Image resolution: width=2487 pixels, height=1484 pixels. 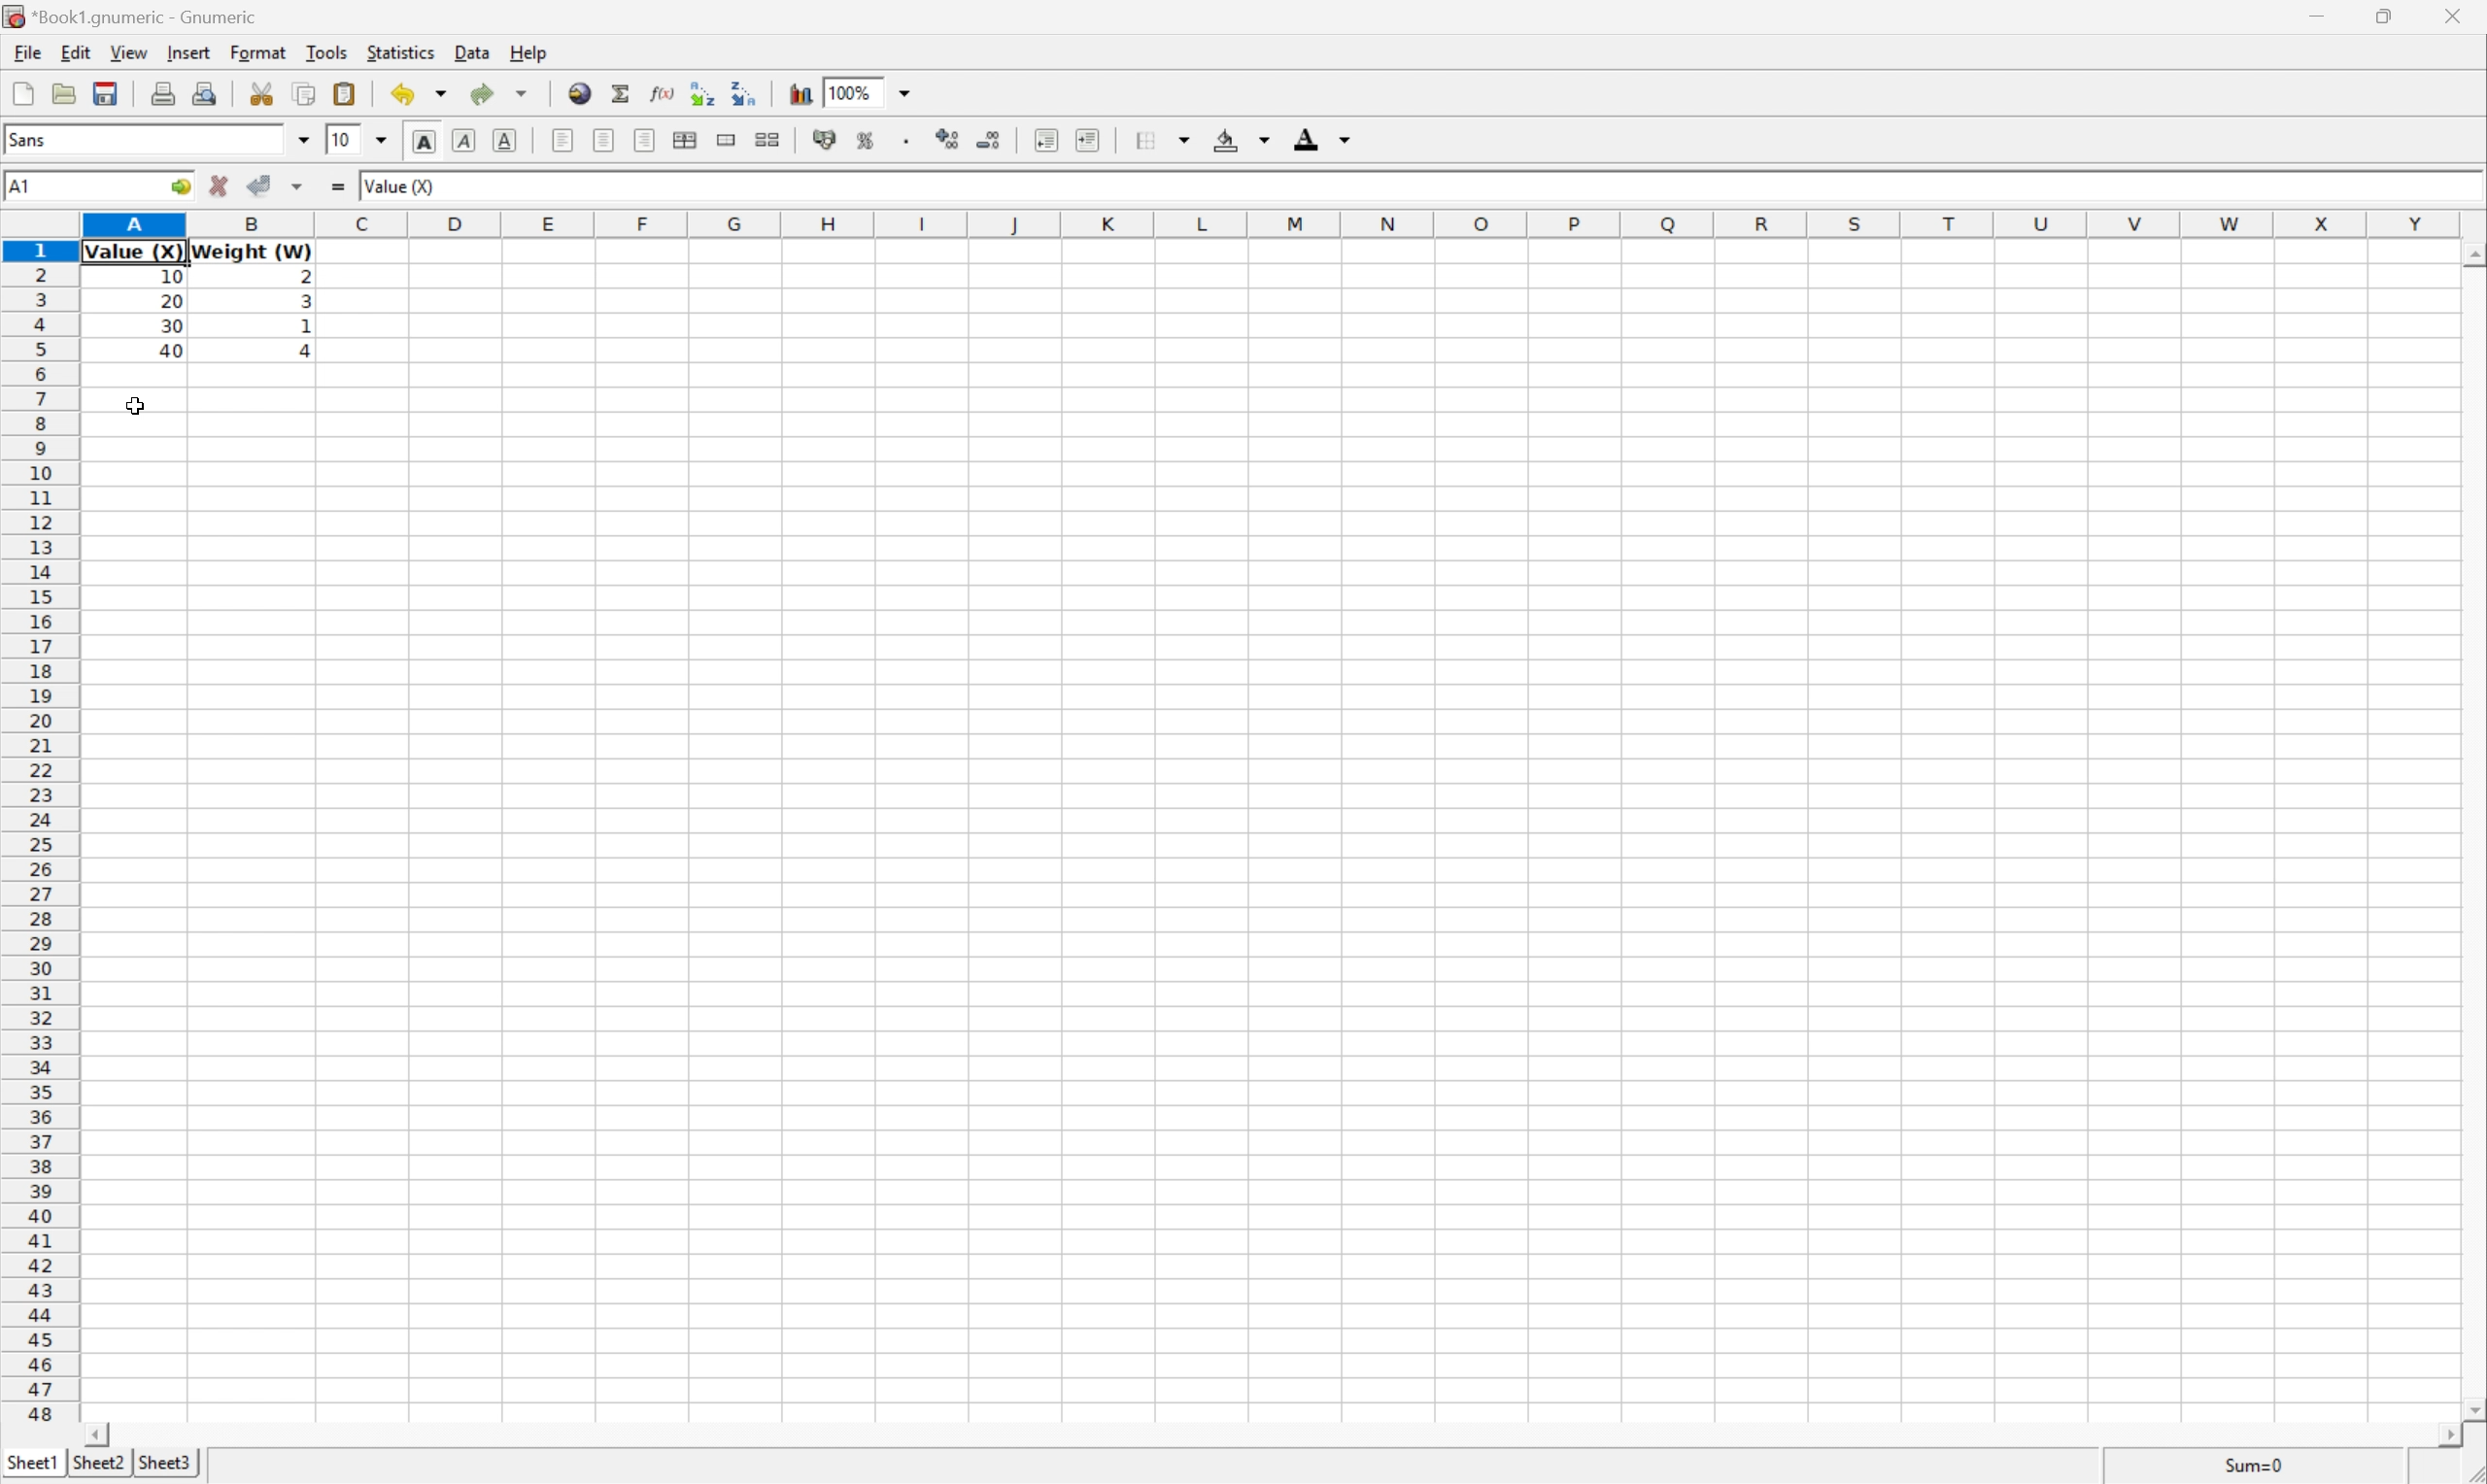 What do you see at coordinates (313, 93) in the screenshot?
I see `Copy selection` at bounding box center [313, 93].